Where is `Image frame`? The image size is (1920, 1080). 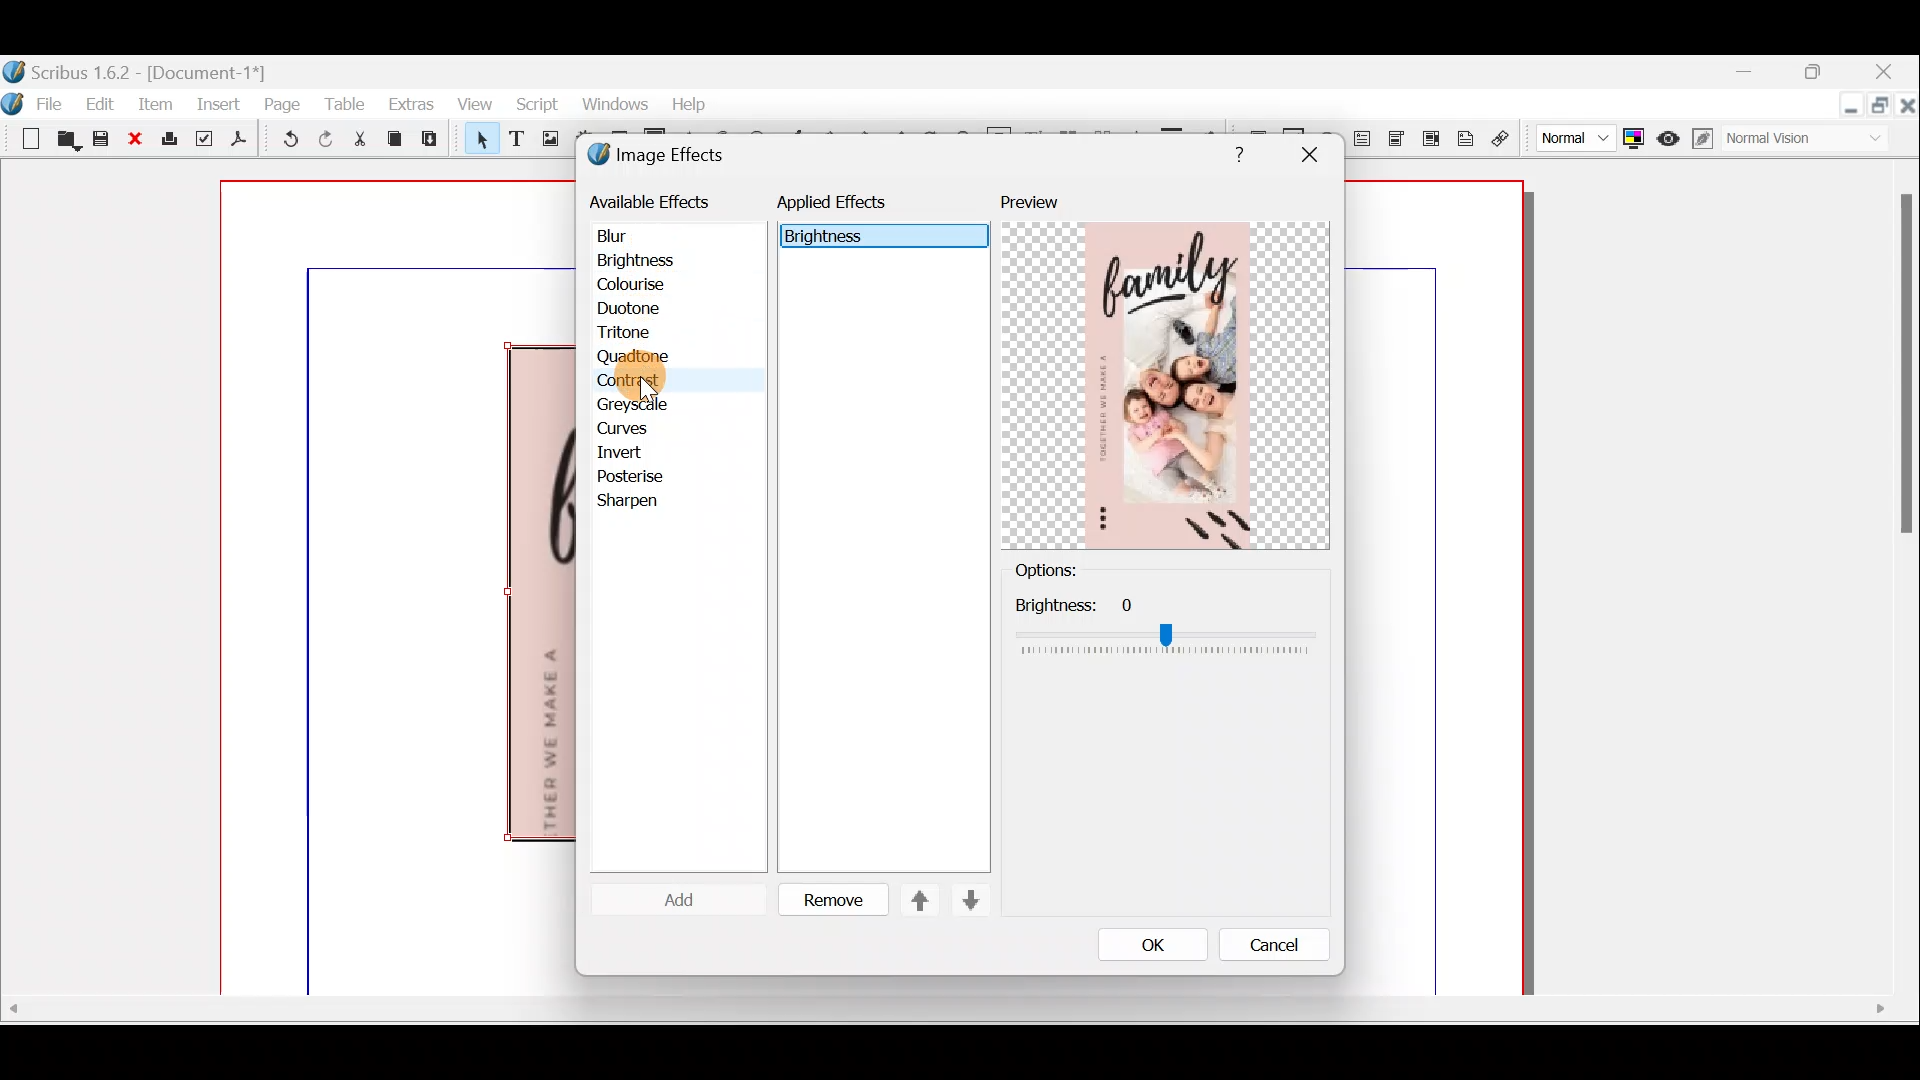 Image frame is located at coordinates (547, 141).